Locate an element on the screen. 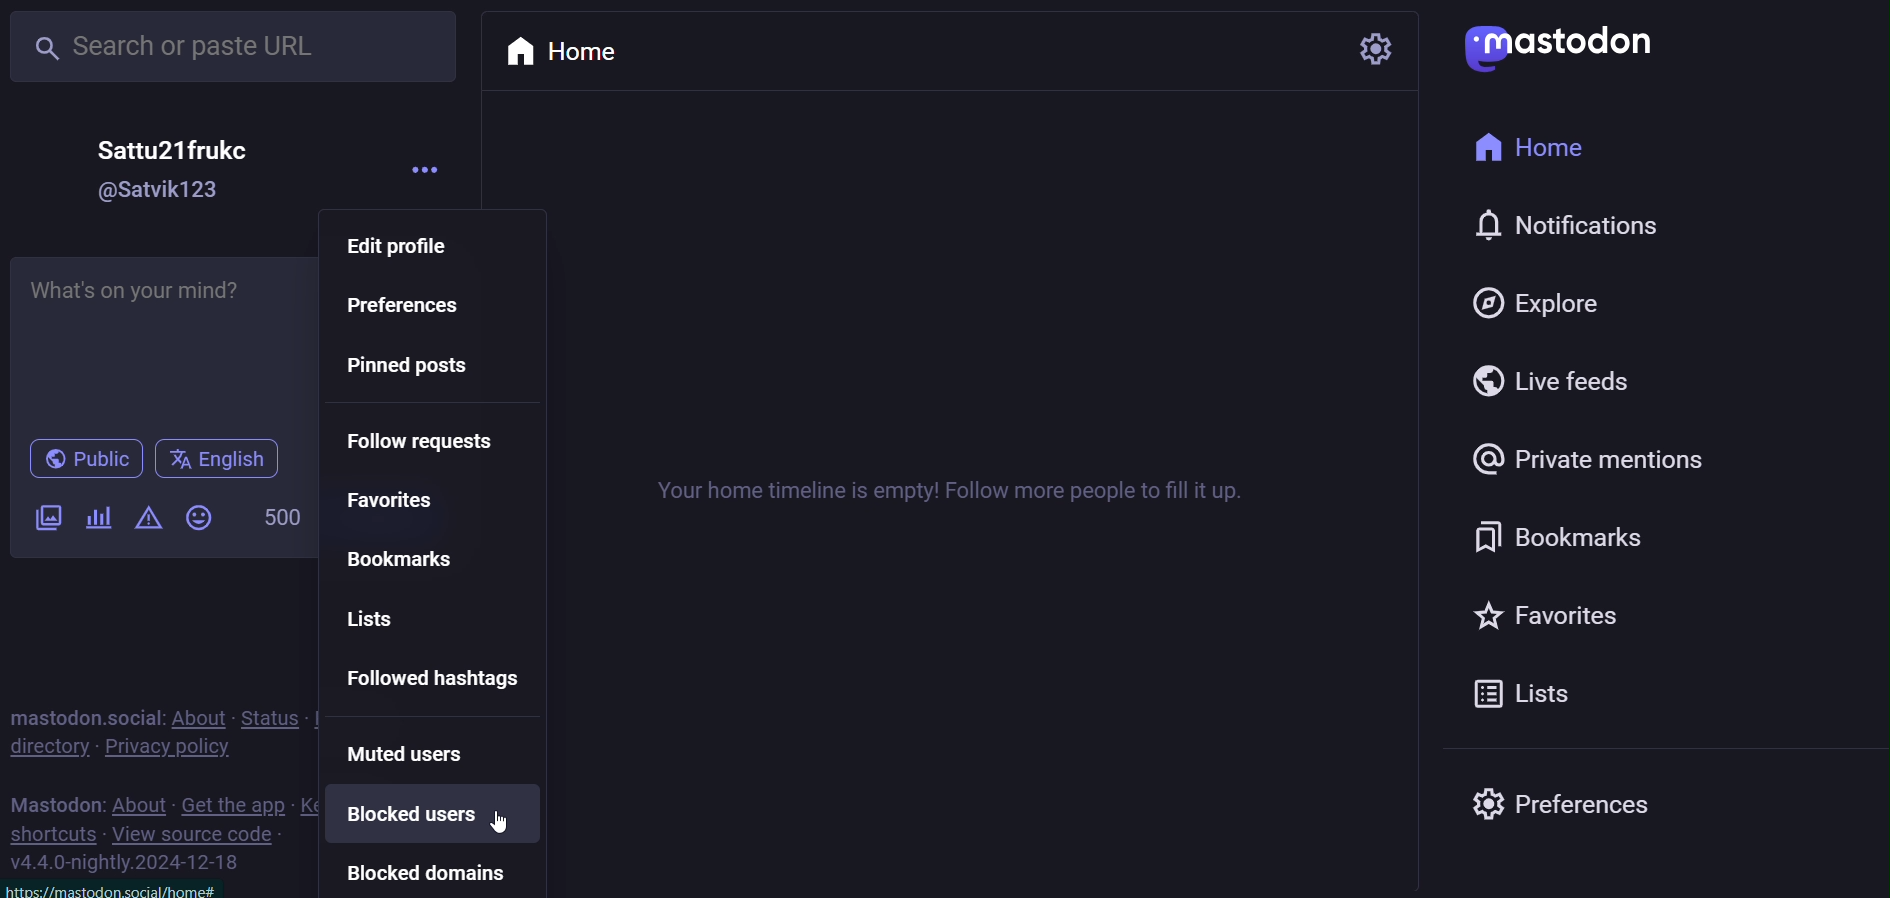 This screenshot has width=1890, height=898. emojis is located at coordinates (198, 517).